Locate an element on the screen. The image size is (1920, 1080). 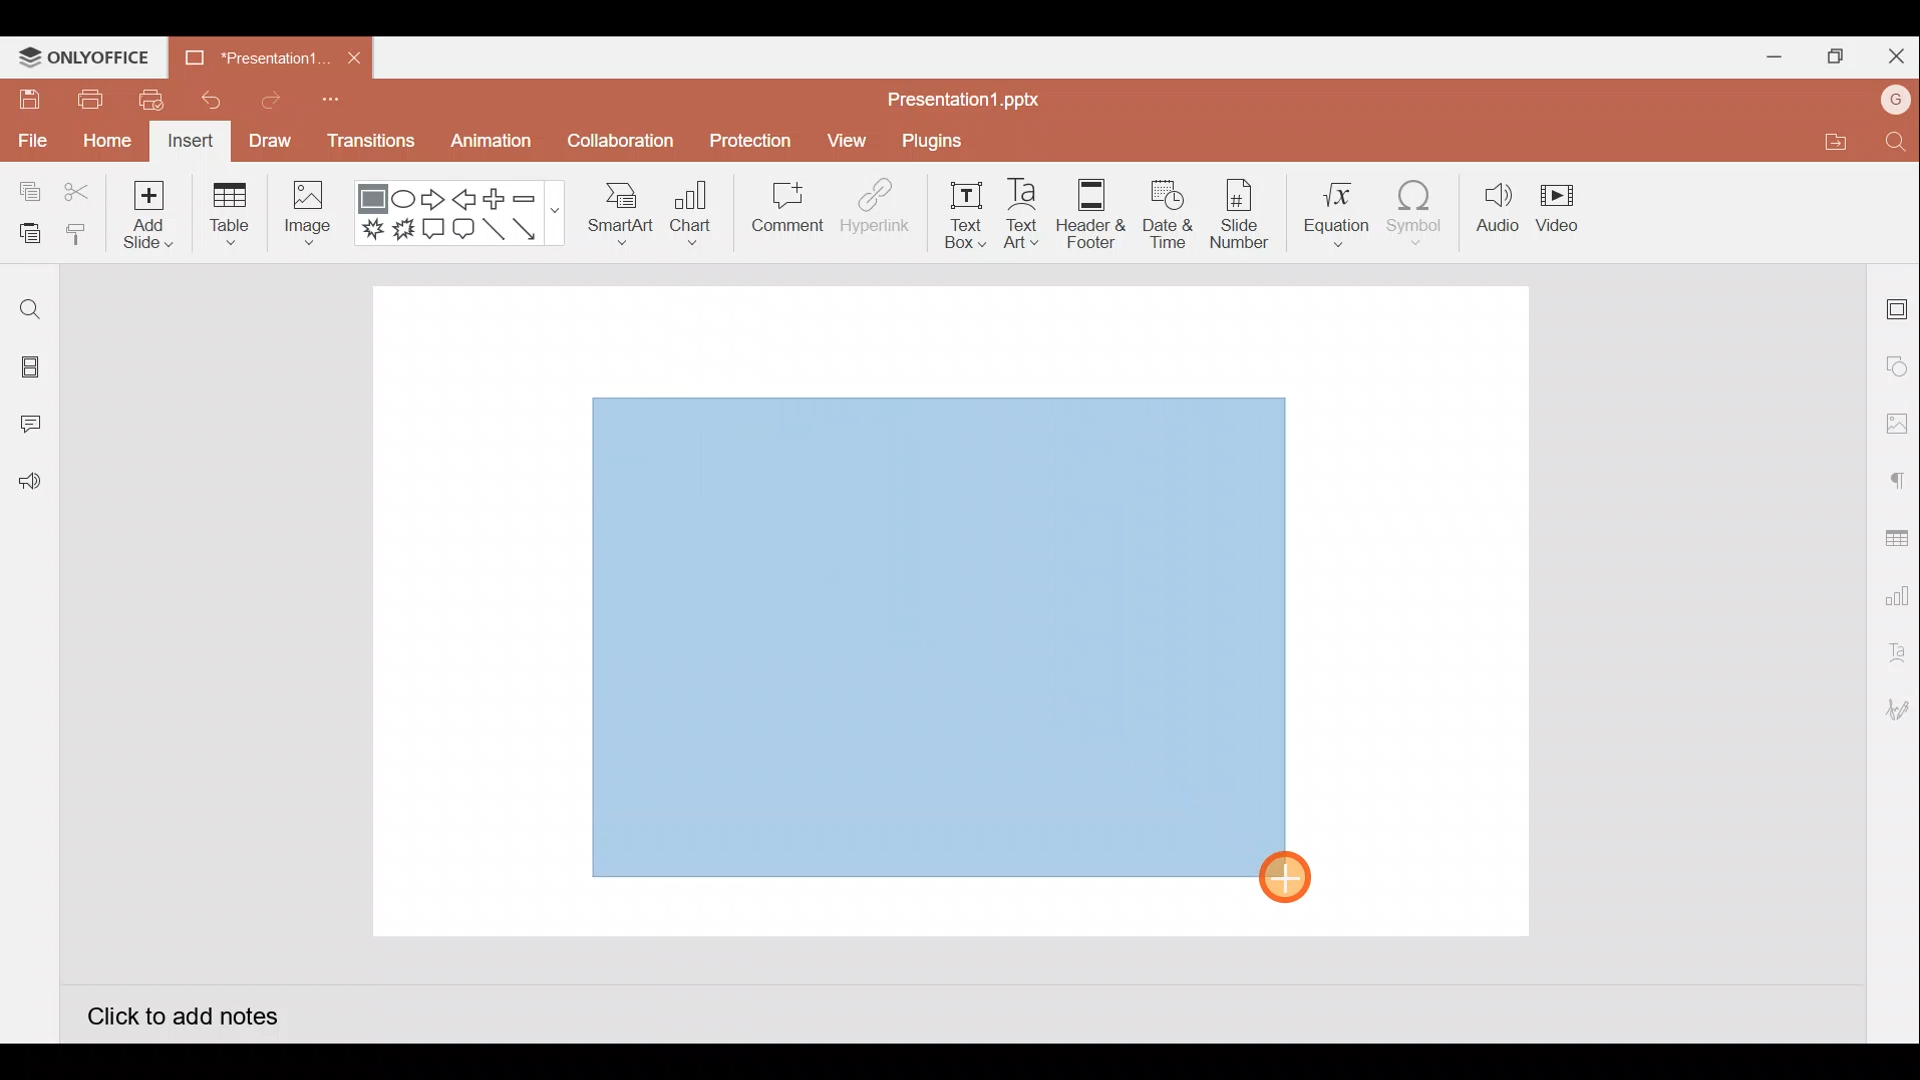
Cursor on rectangle shape is located at coordinates (1296, 876).